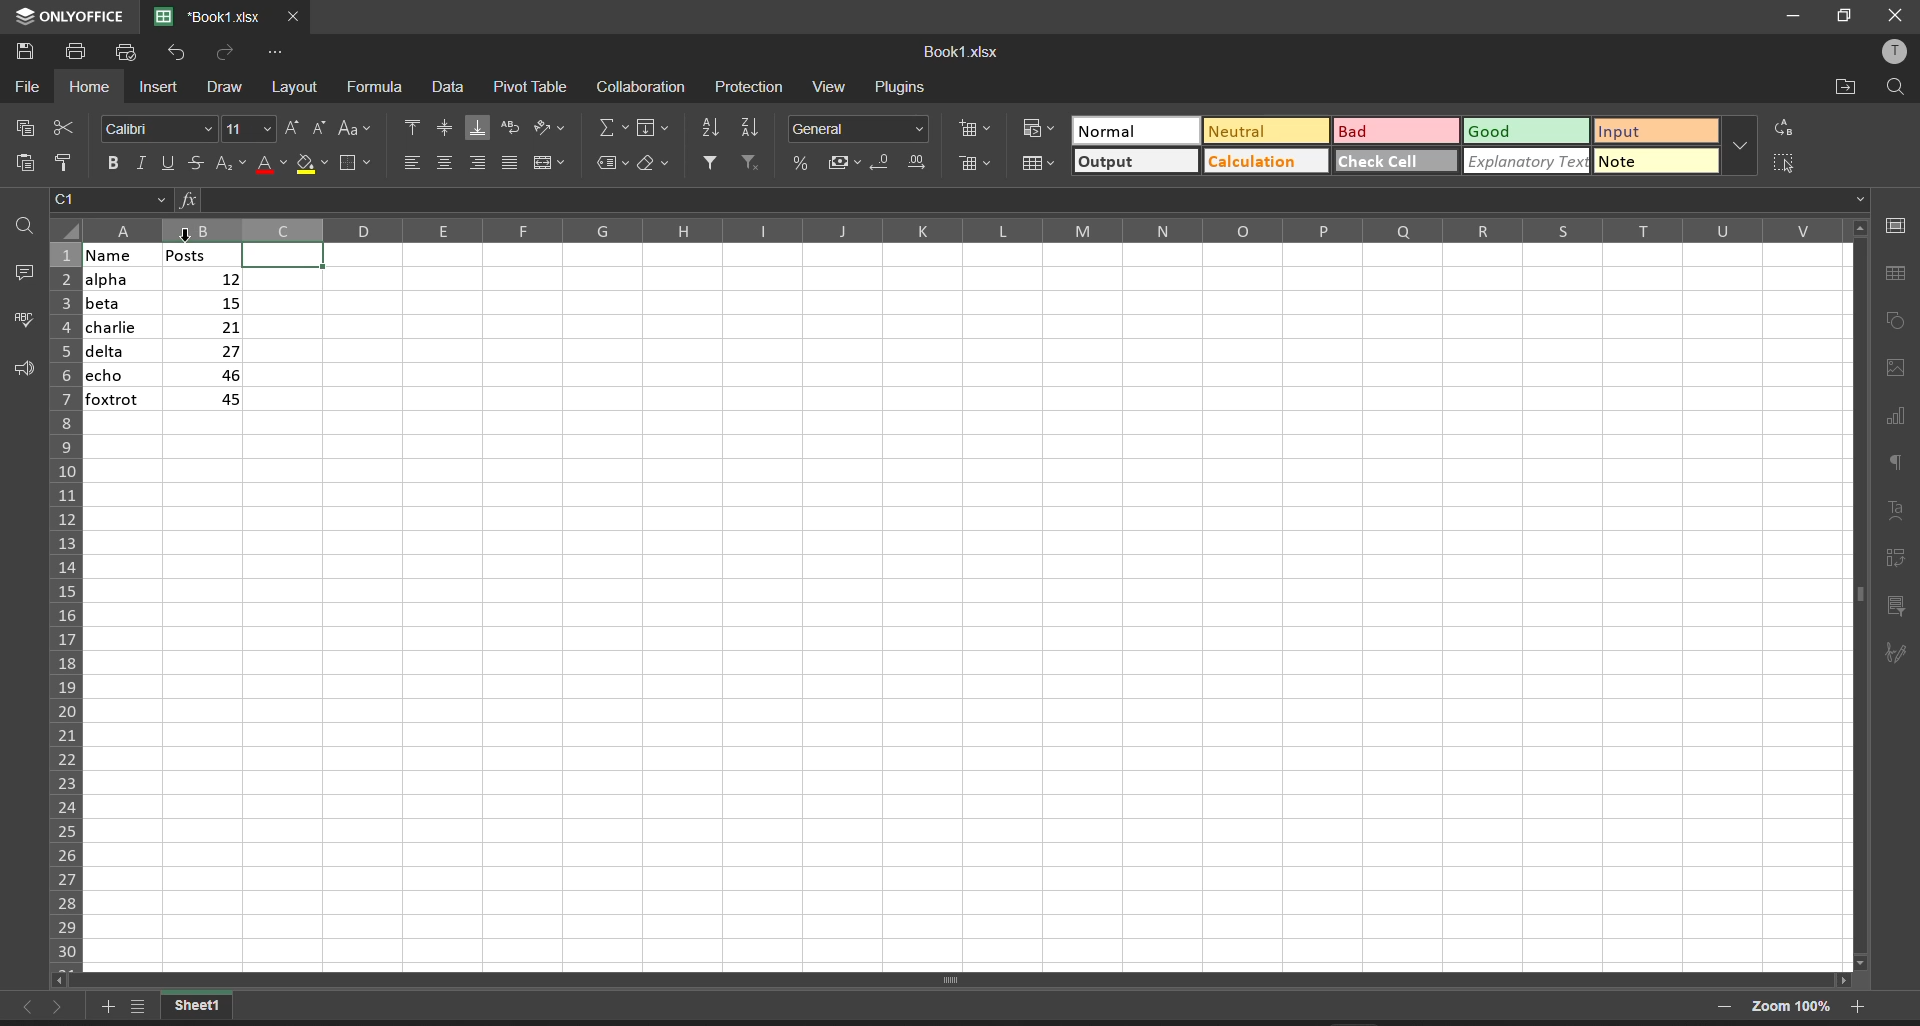 This screenshot has height=1026, width=1920. What do you see at coordinates (68, 600) in the screenshot?
I see `row name` at bounding box center [68, 600].